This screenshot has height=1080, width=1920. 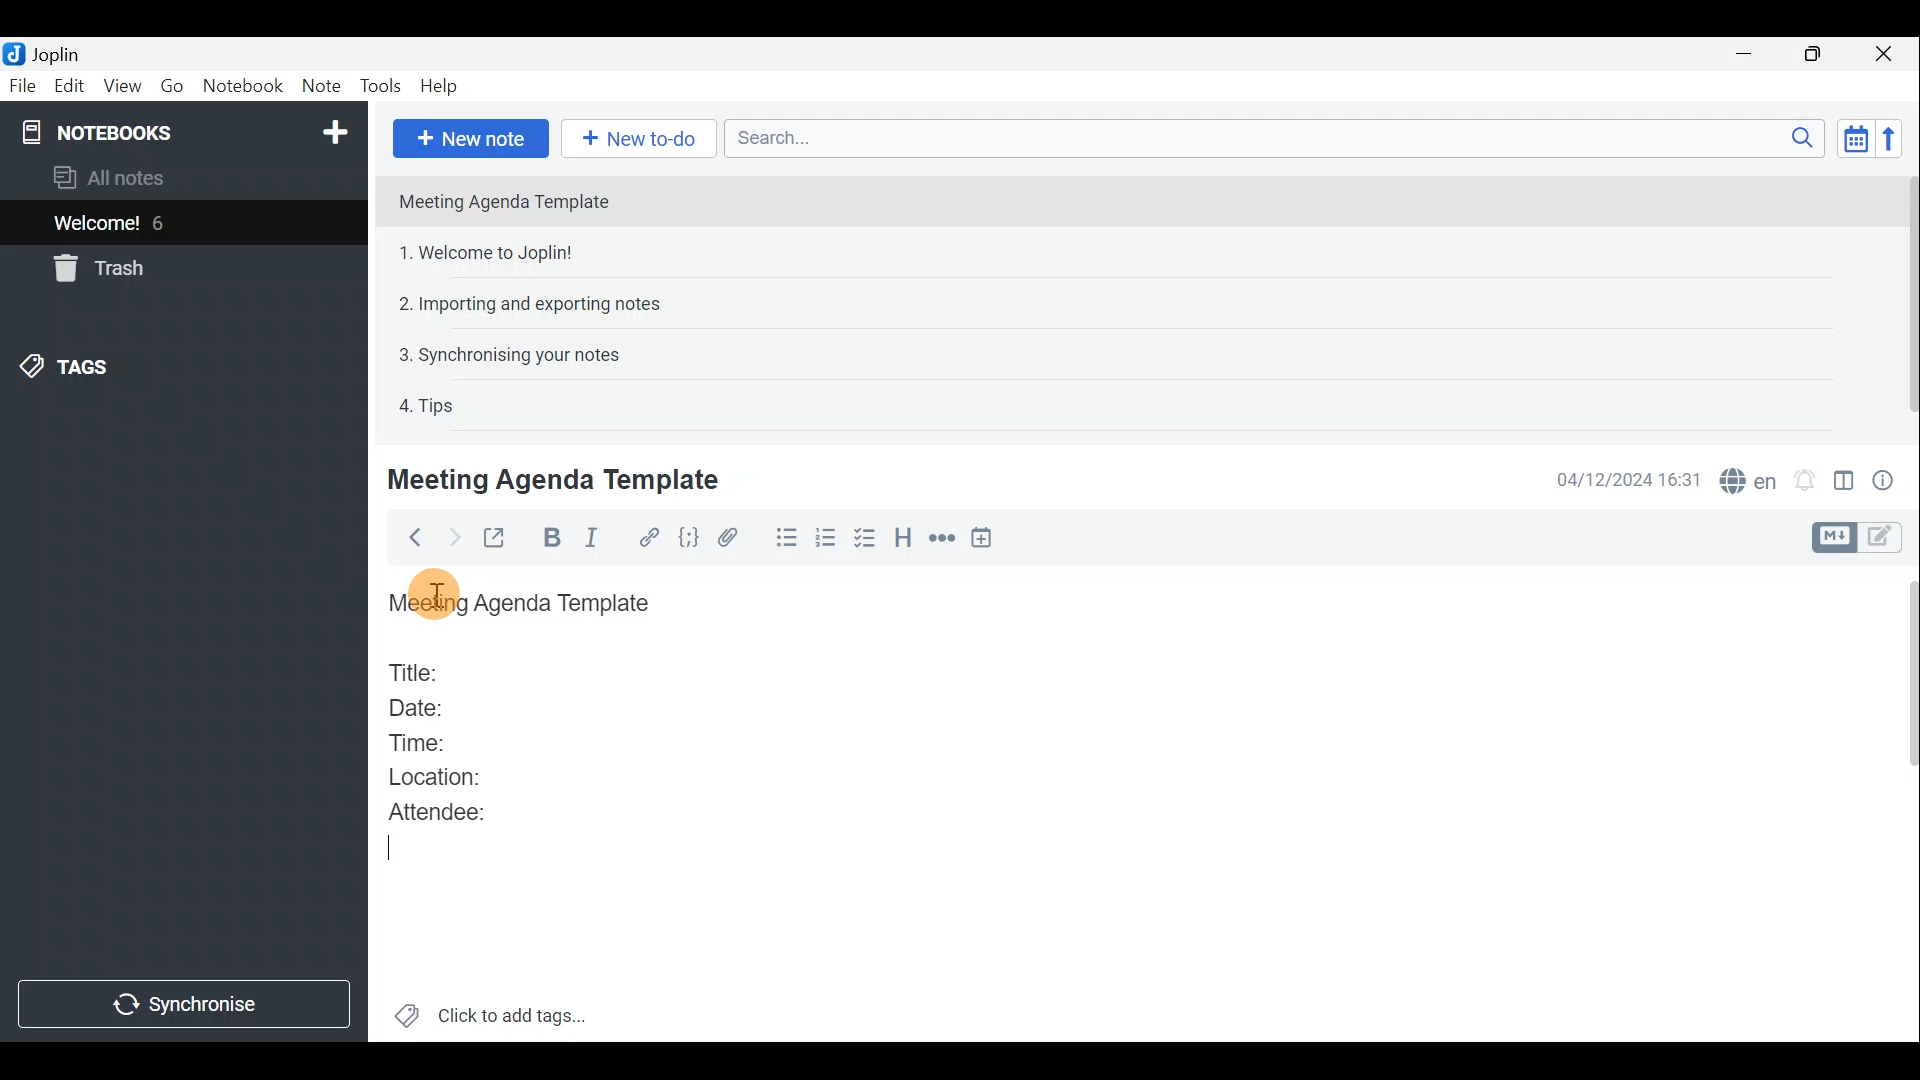 What do you see at coordinates (825, 541) in the screenshot?
I see `Numbered list` at bounding box center [825, 541].